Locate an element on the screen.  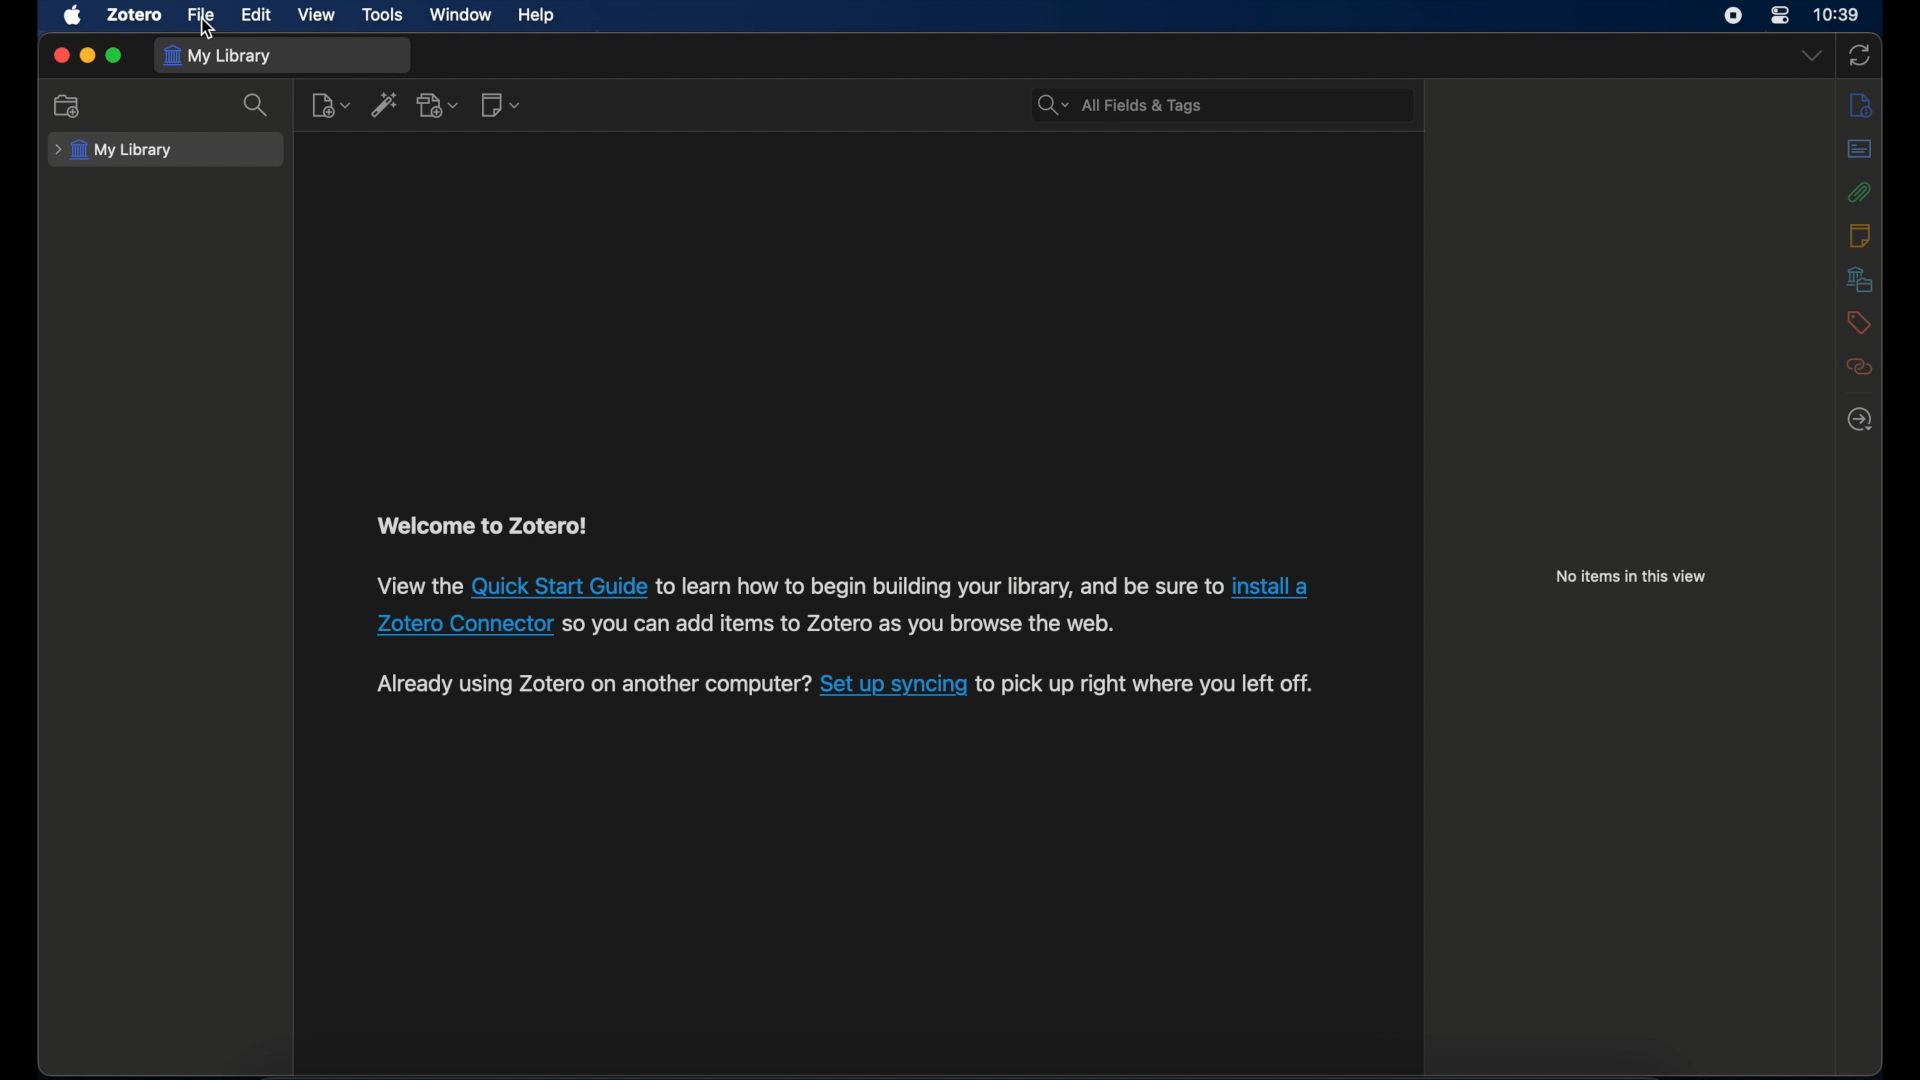
to pick up right where you left off. is located at coordinates (1148, 683).